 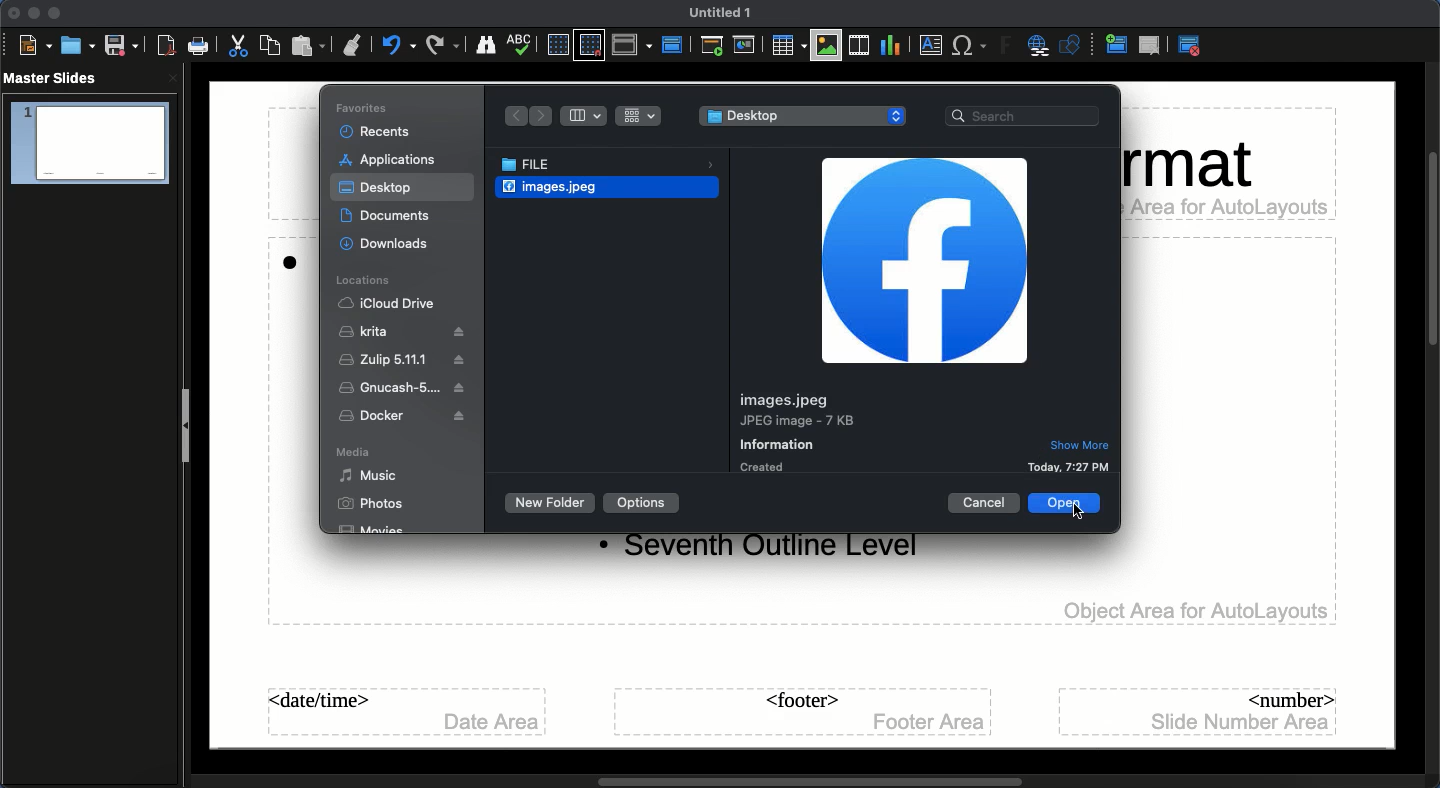 What do you see at coordinates (638, 116) in the screenshot?
I see `Grid view` at bounding box center [638, 116].